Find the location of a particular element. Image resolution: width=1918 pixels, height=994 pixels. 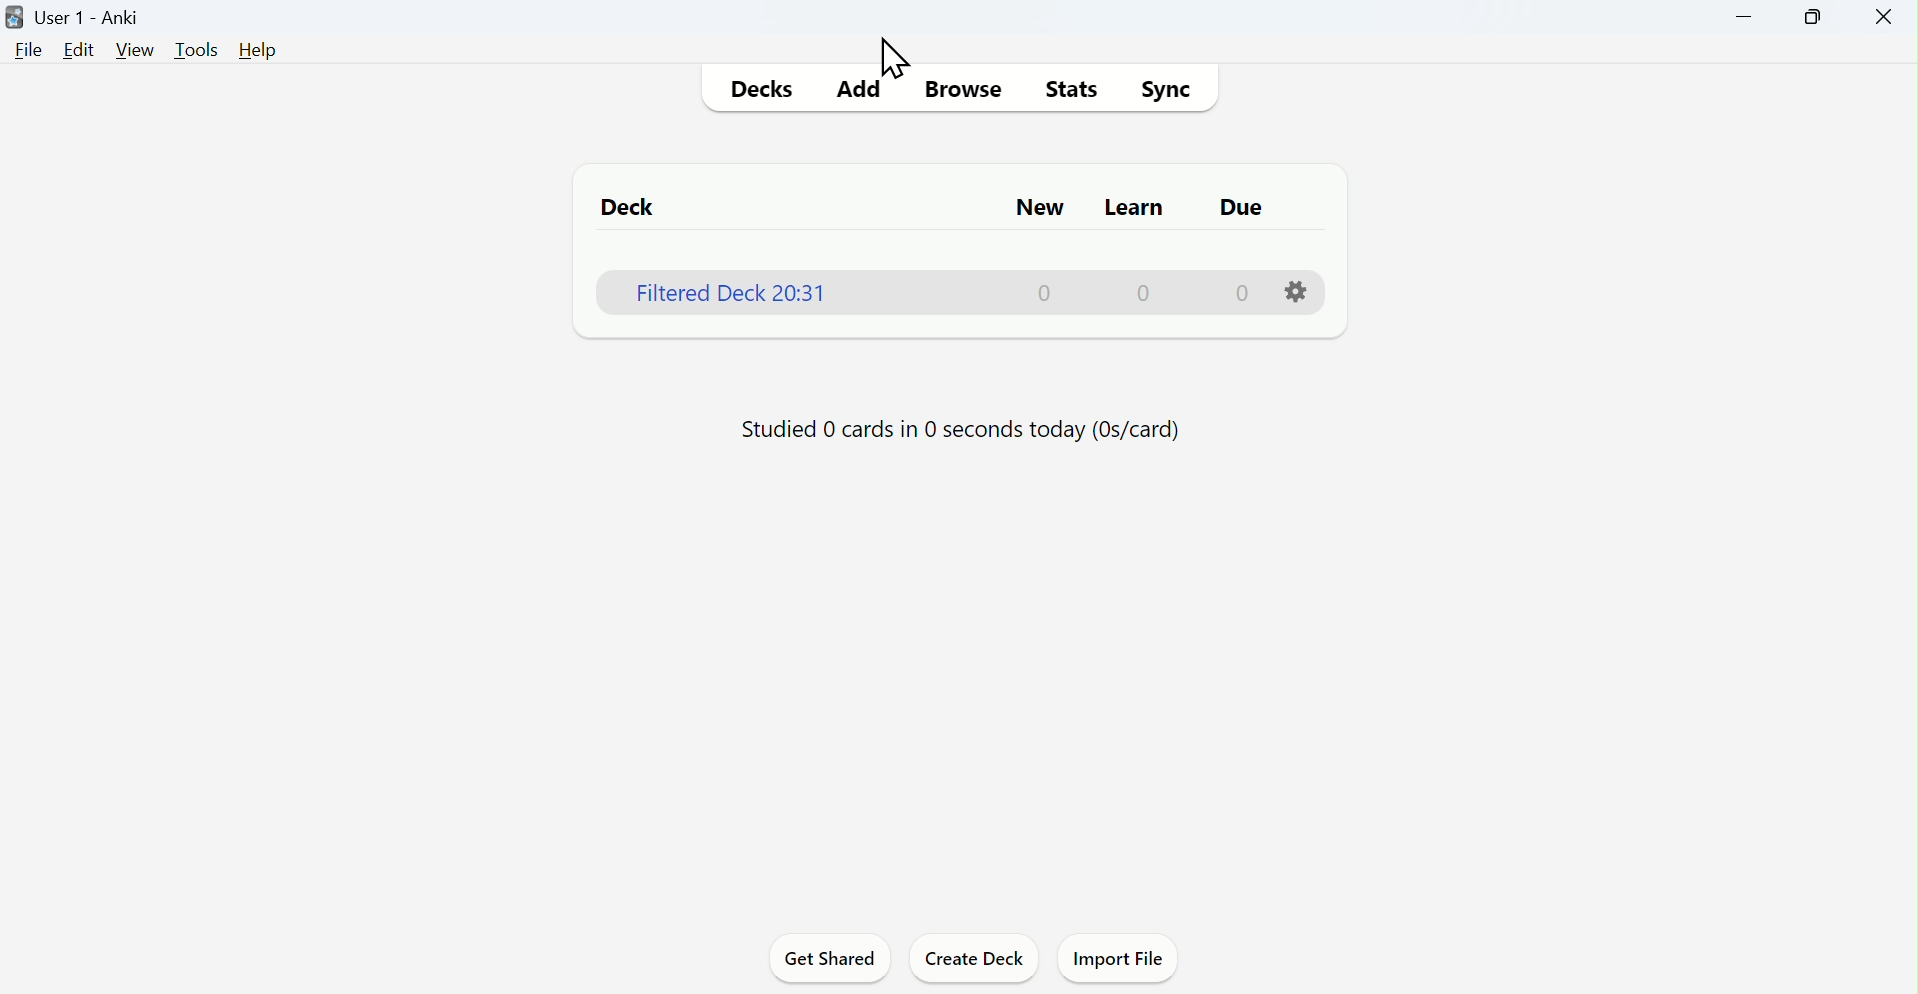

Create deck is located at coordinates (977, 961).